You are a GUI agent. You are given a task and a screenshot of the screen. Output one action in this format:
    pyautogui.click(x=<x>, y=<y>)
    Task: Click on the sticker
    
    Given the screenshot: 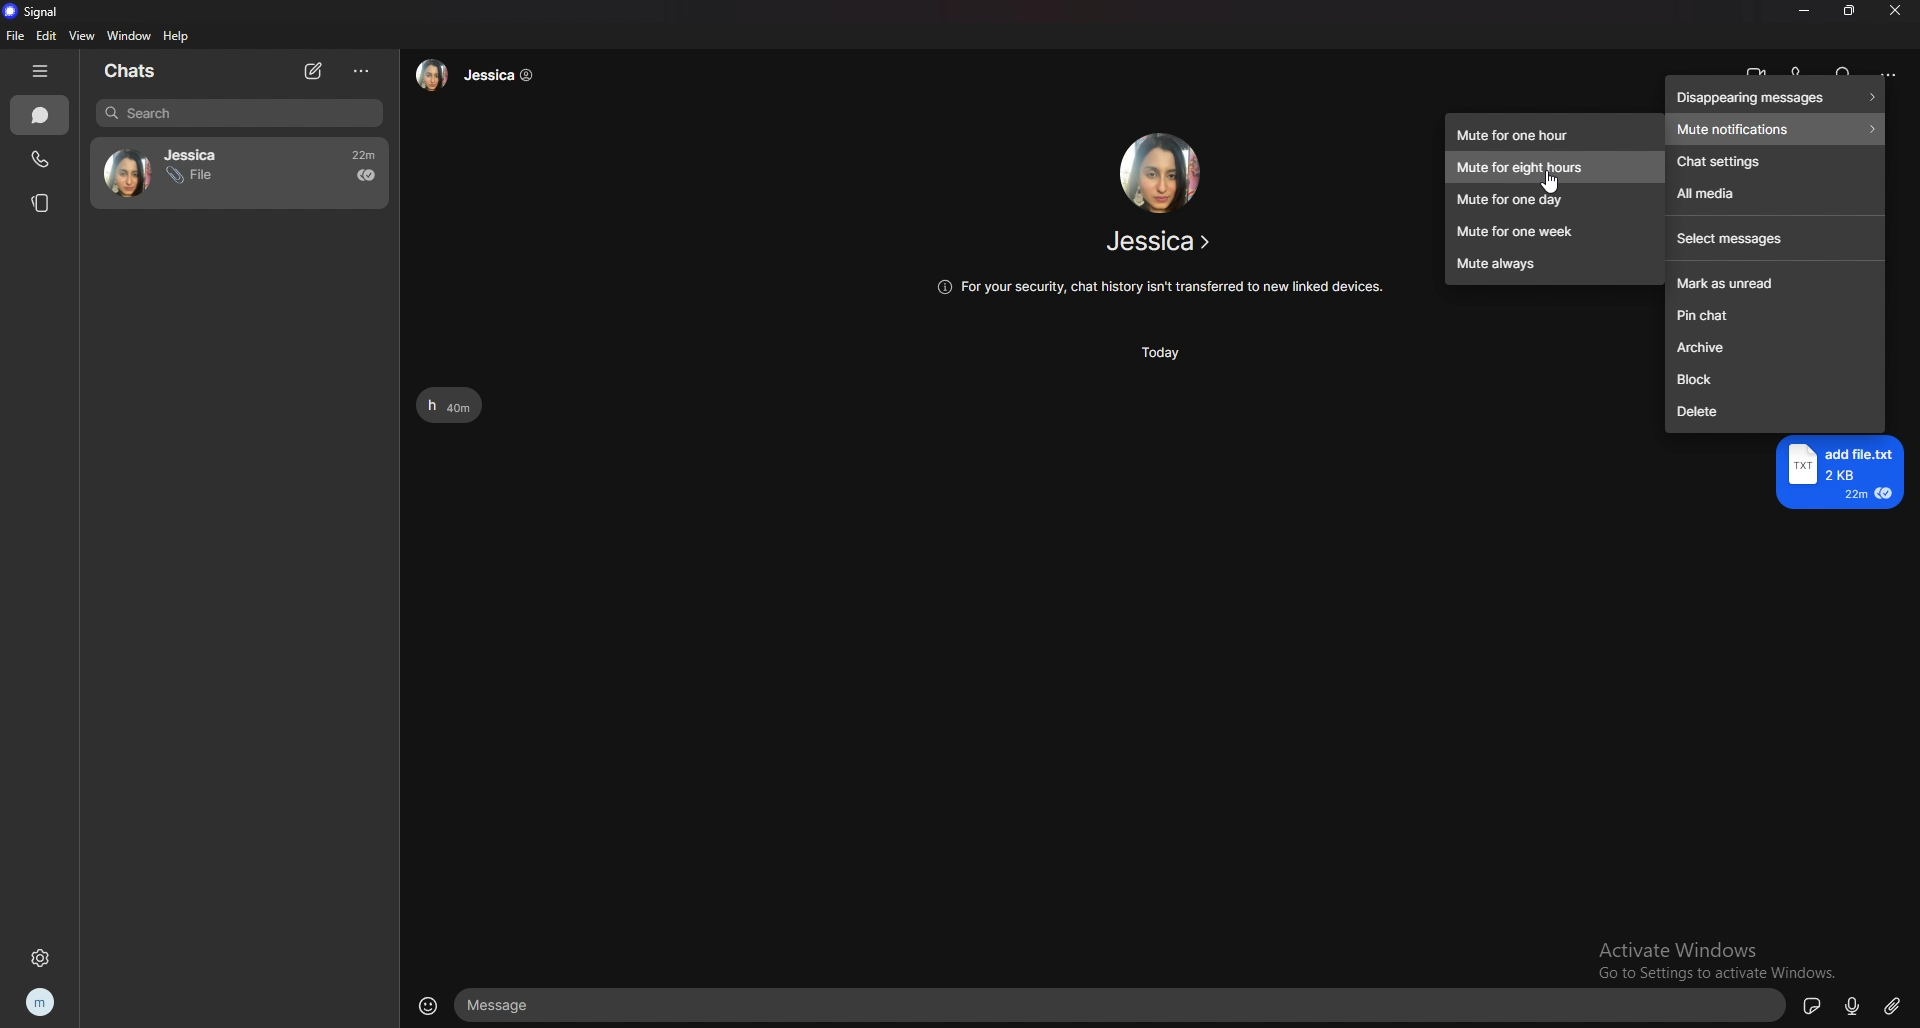 What is the action you would take?
    pyautogui.click(x=1813, y=1004)
    